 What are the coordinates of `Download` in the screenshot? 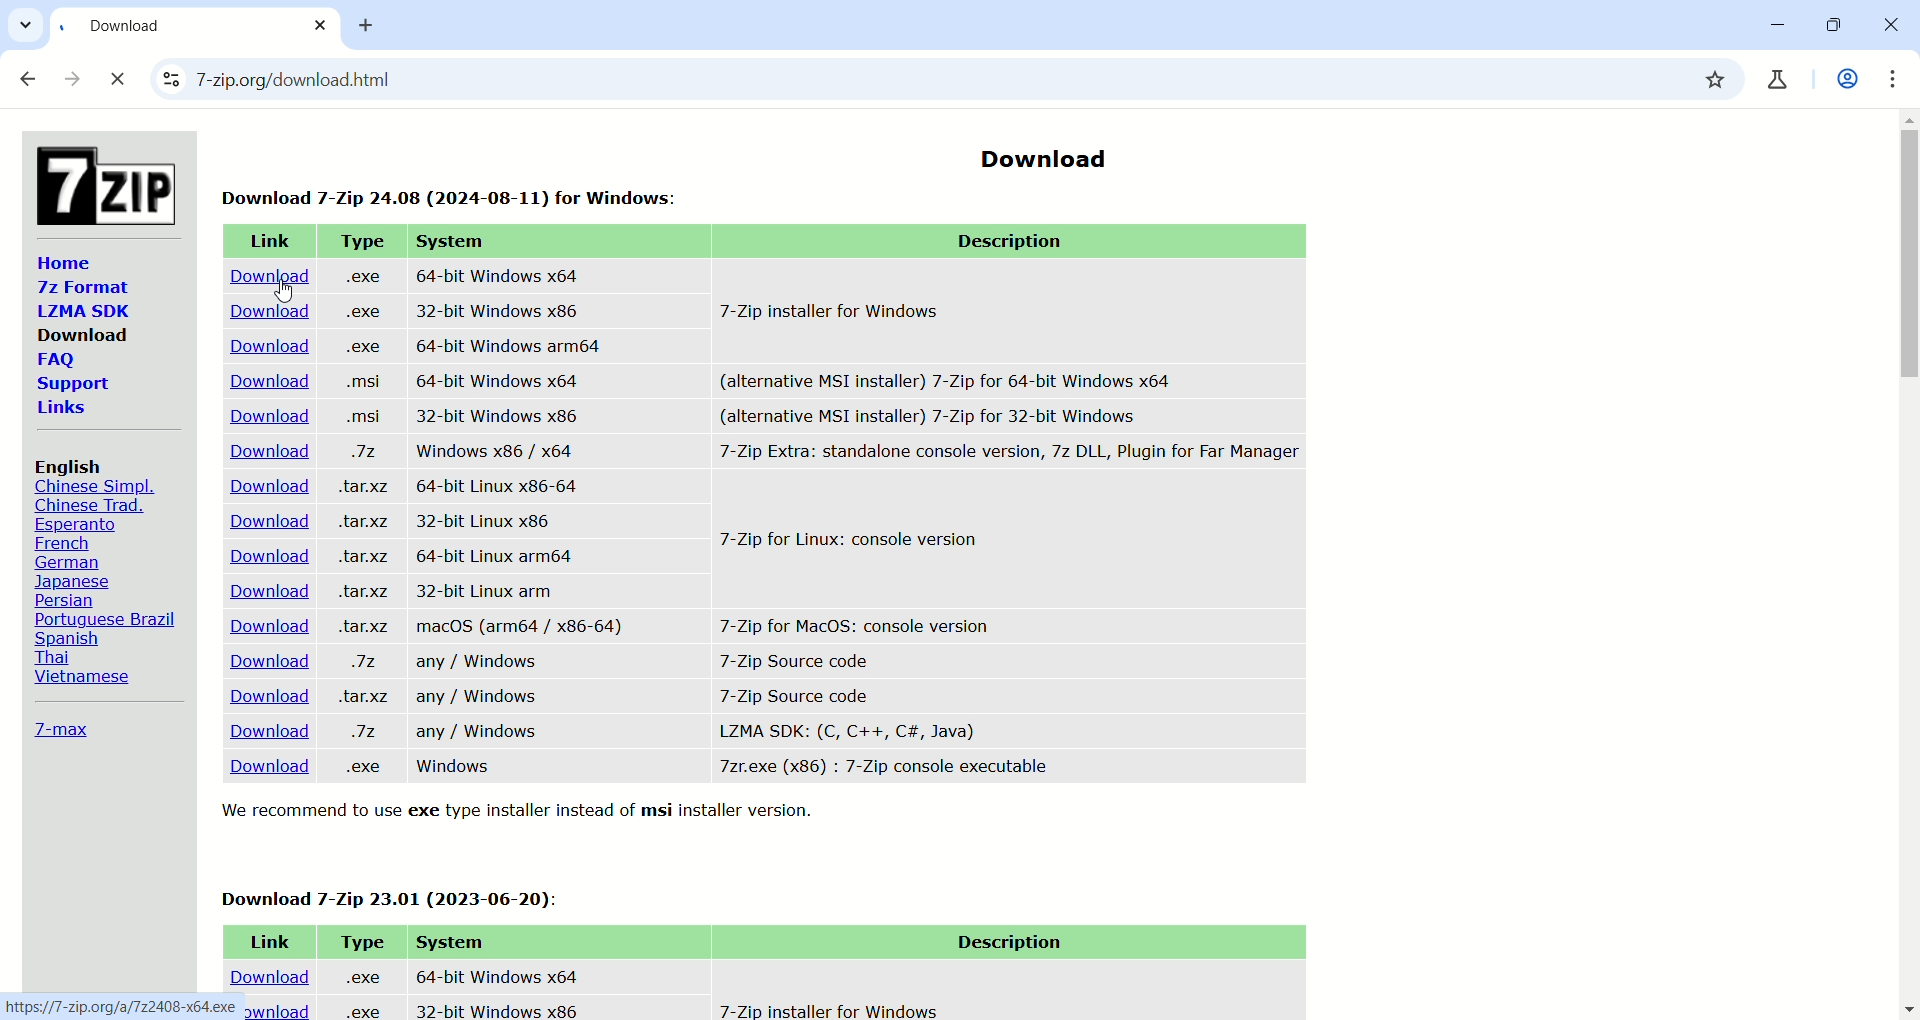 It's located at (257, 731).